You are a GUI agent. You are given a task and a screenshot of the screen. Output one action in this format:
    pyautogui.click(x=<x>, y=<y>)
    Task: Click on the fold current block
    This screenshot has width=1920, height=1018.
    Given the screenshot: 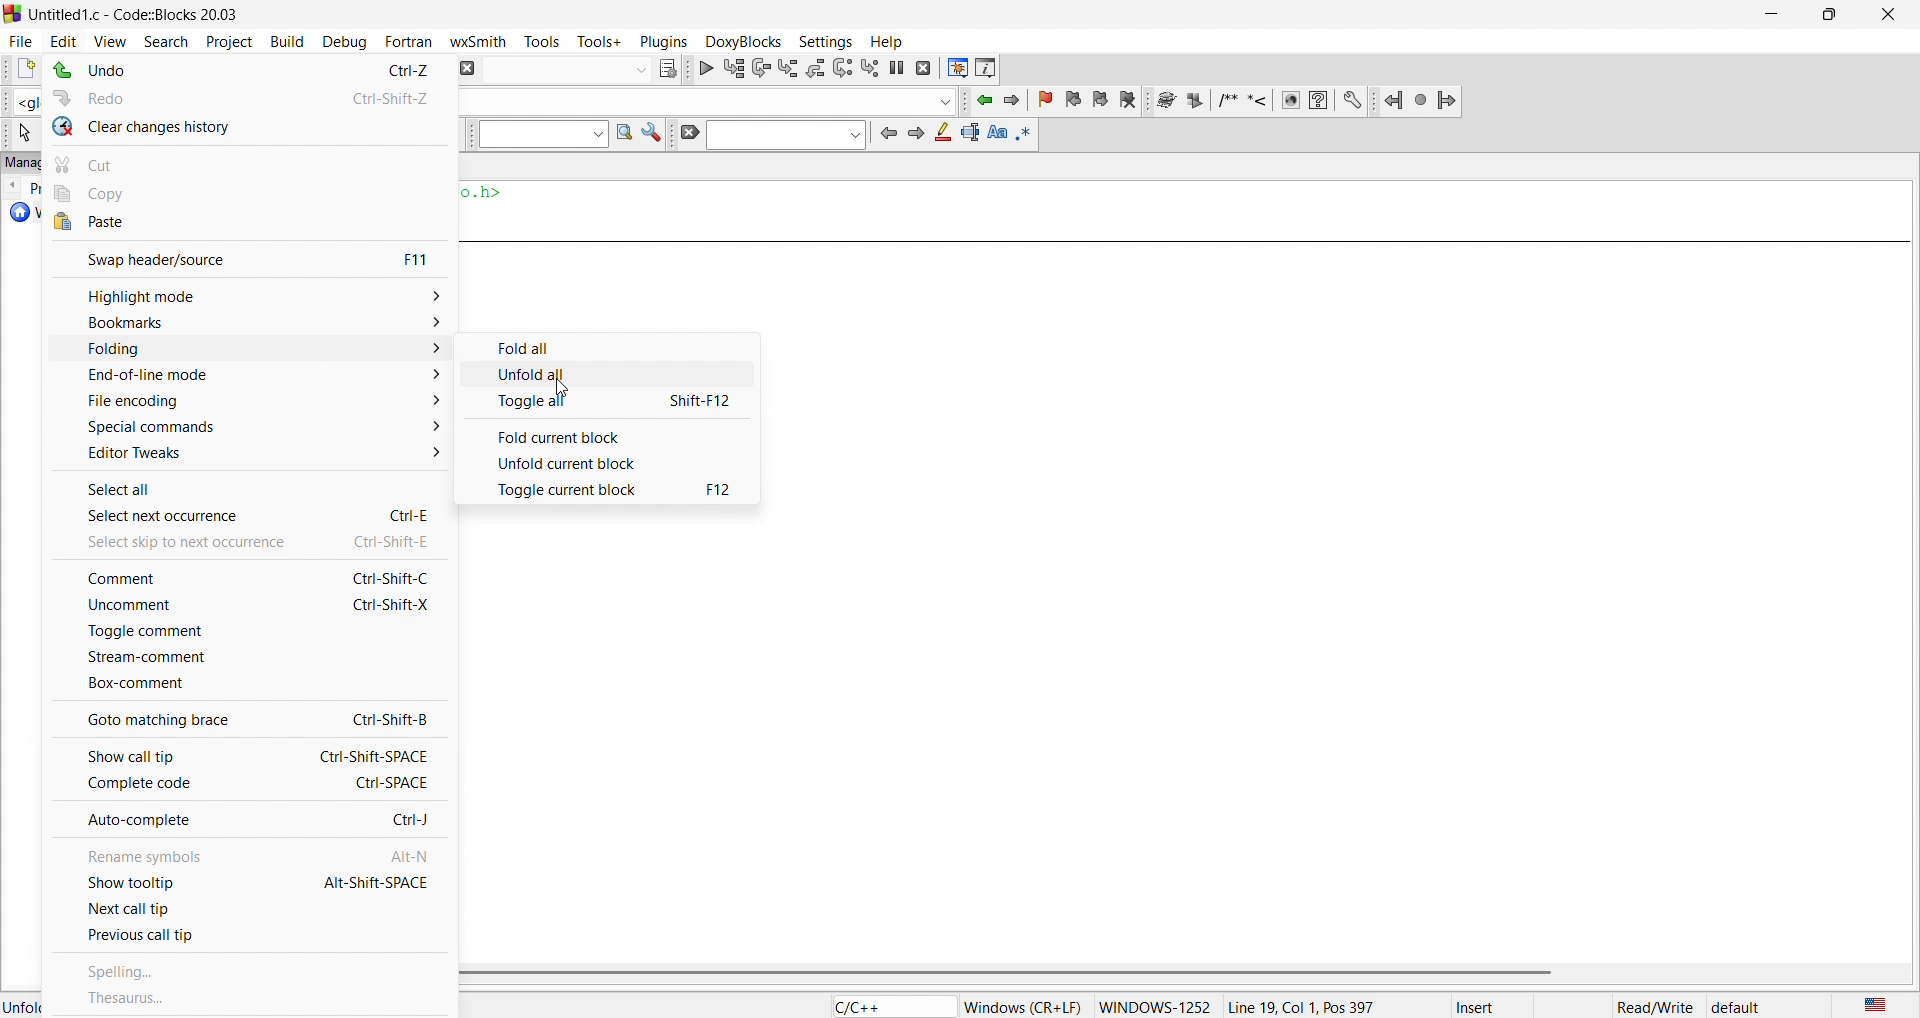 What is the action you would take?
    pyautogui.click(x=610, y=433)
    